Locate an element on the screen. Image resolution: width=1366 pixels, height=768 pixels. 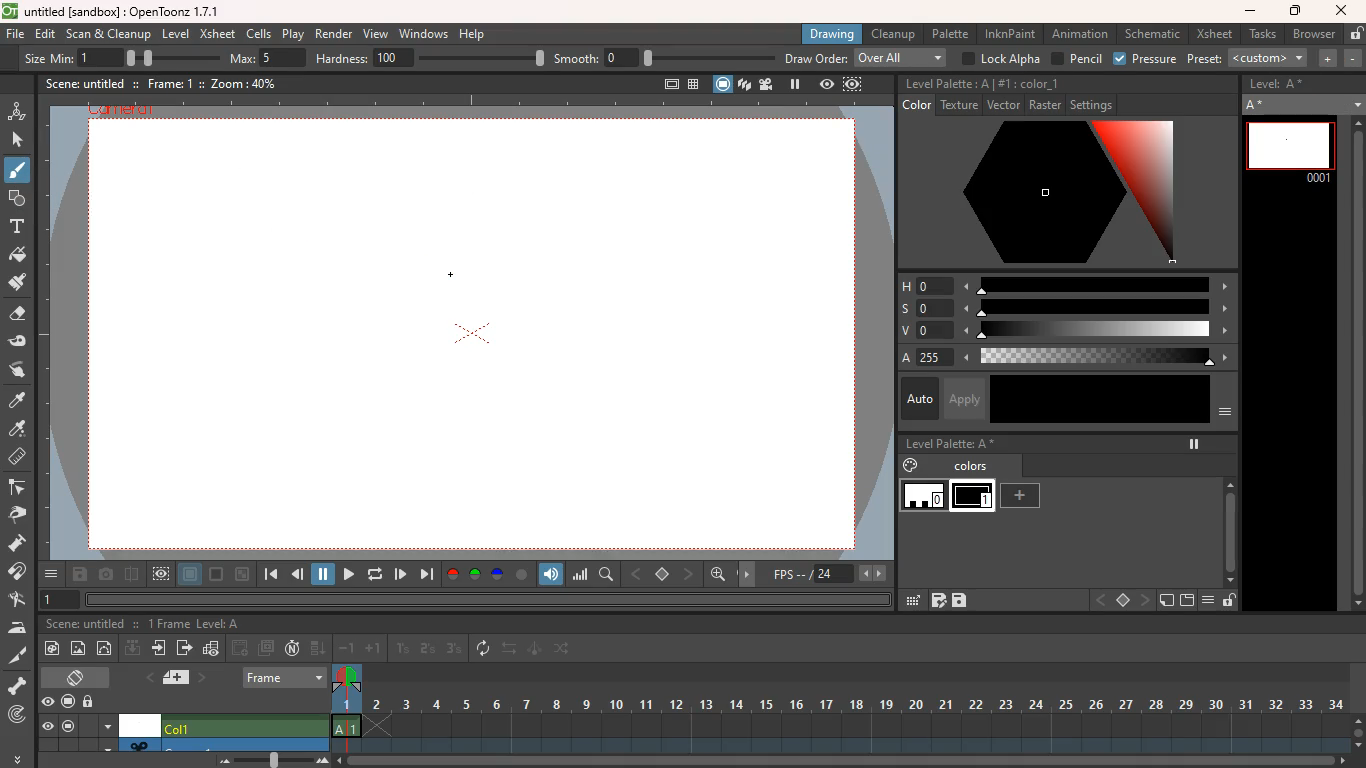
apply is located at coordinates (967, 398).